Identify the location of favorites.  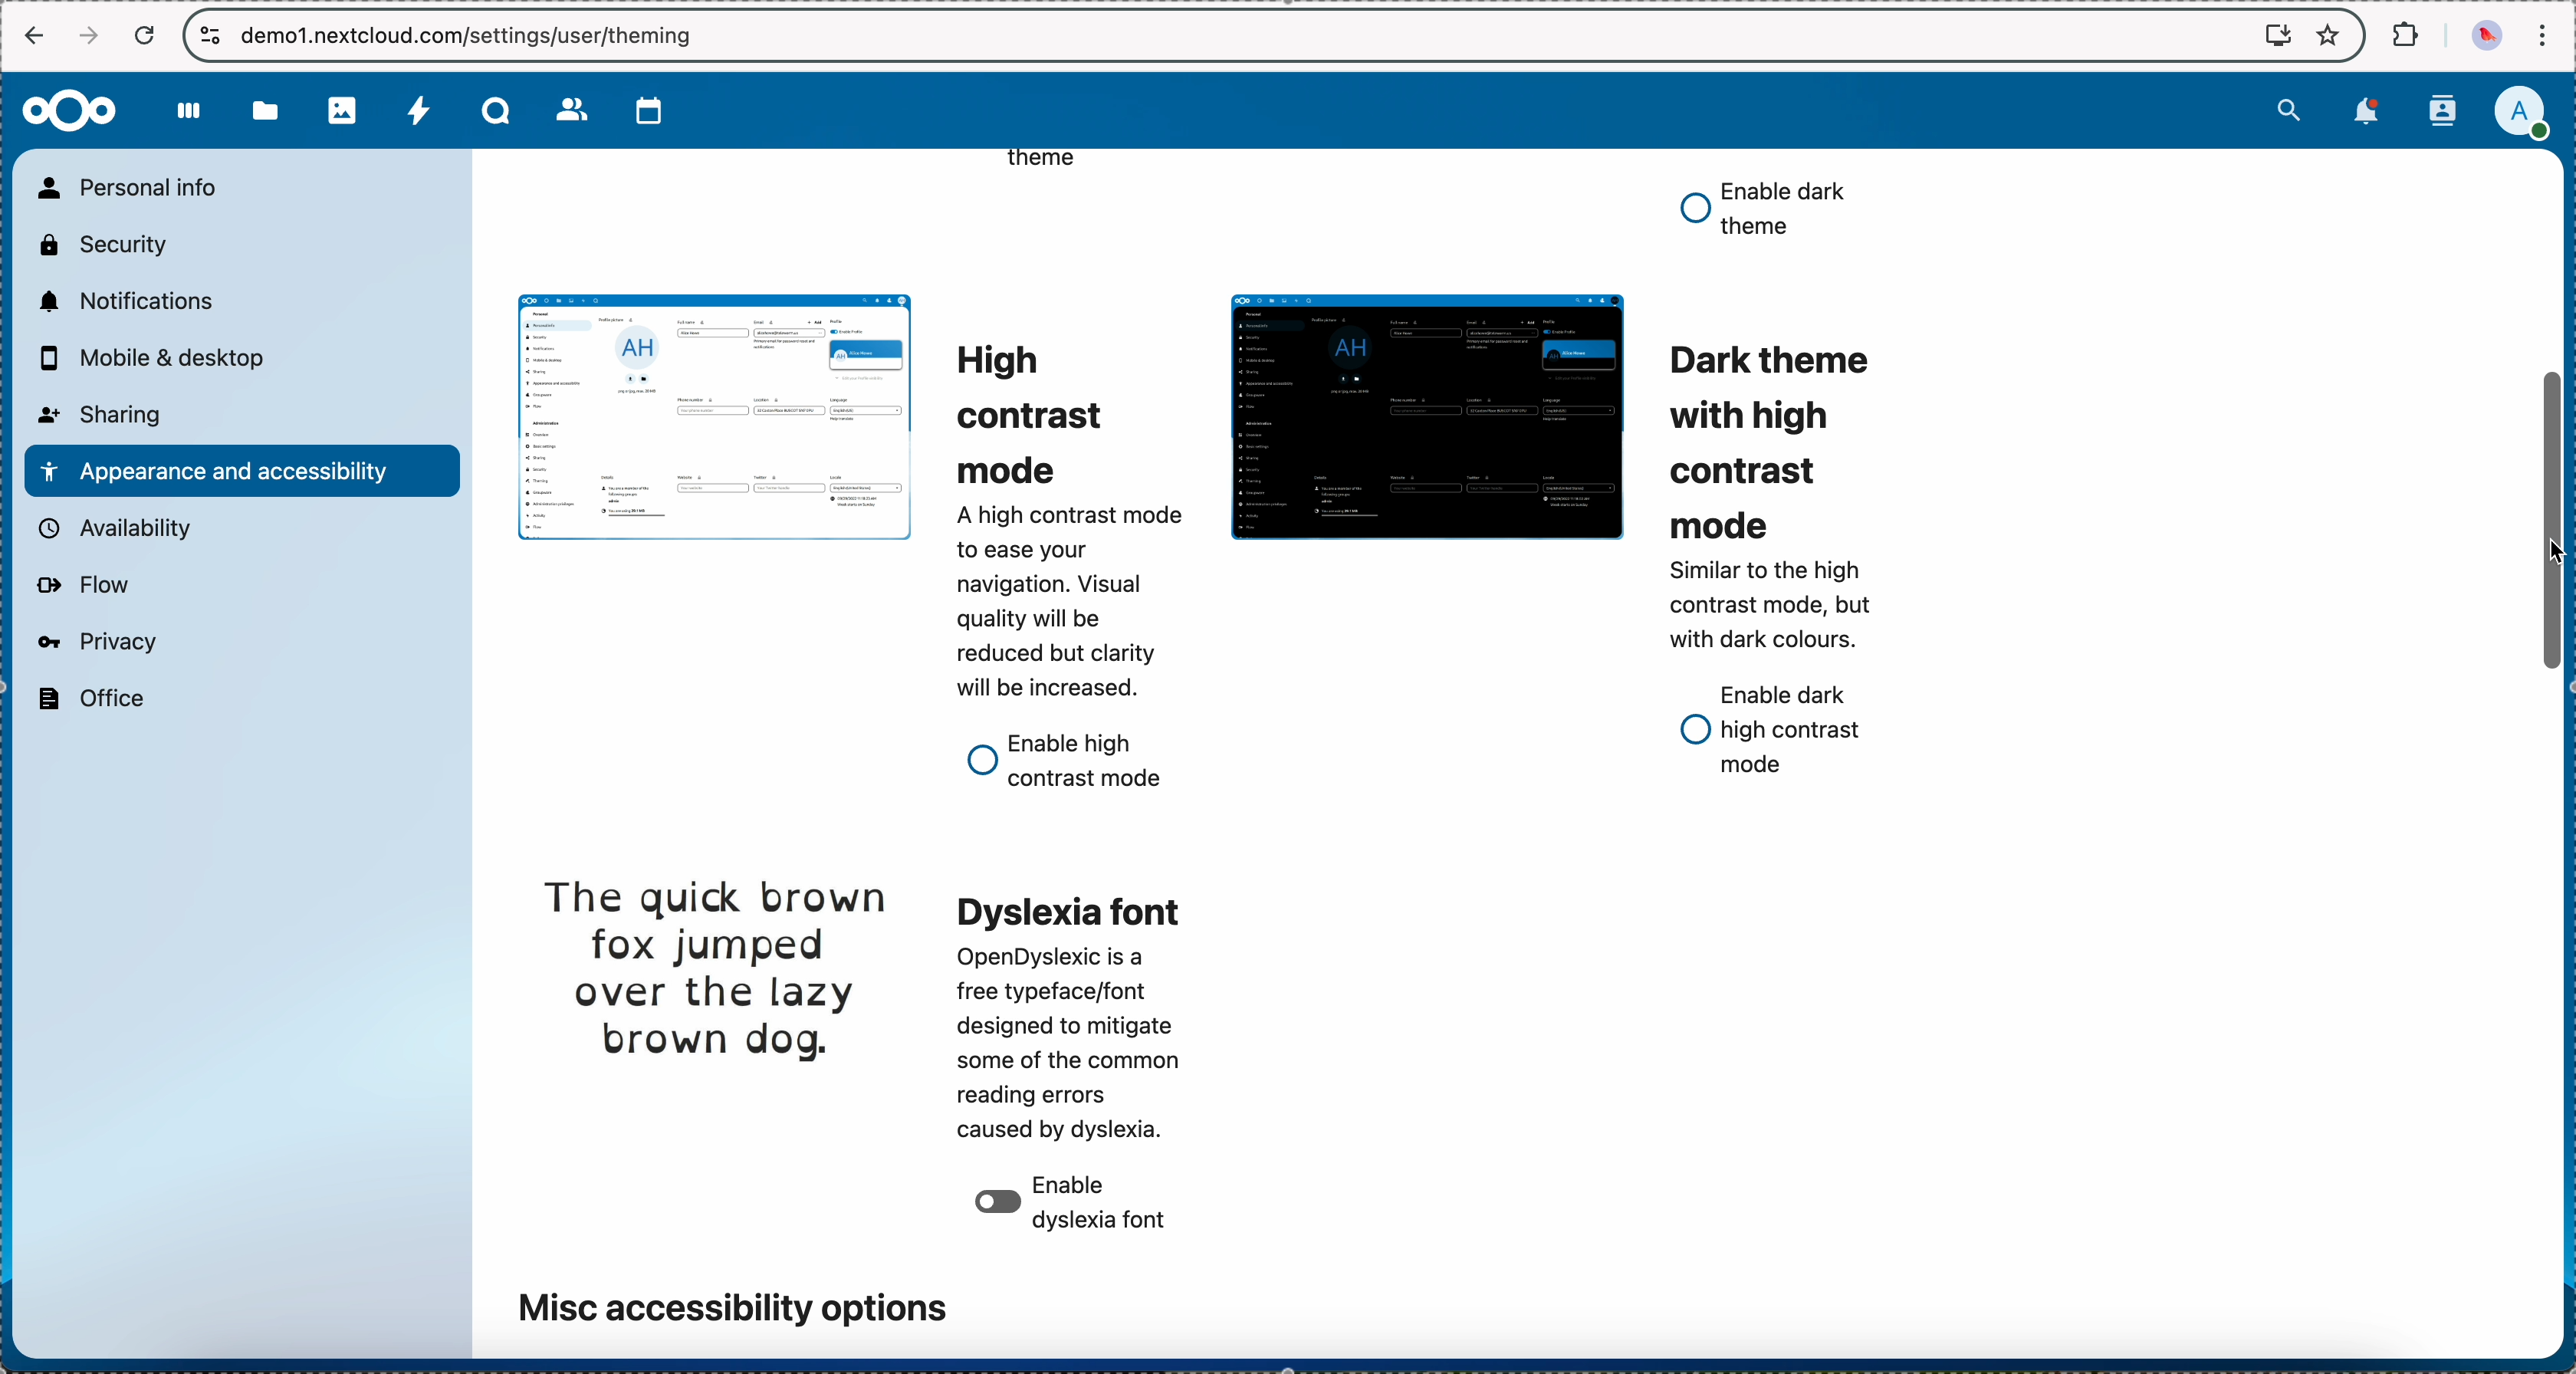
(2331, 33).